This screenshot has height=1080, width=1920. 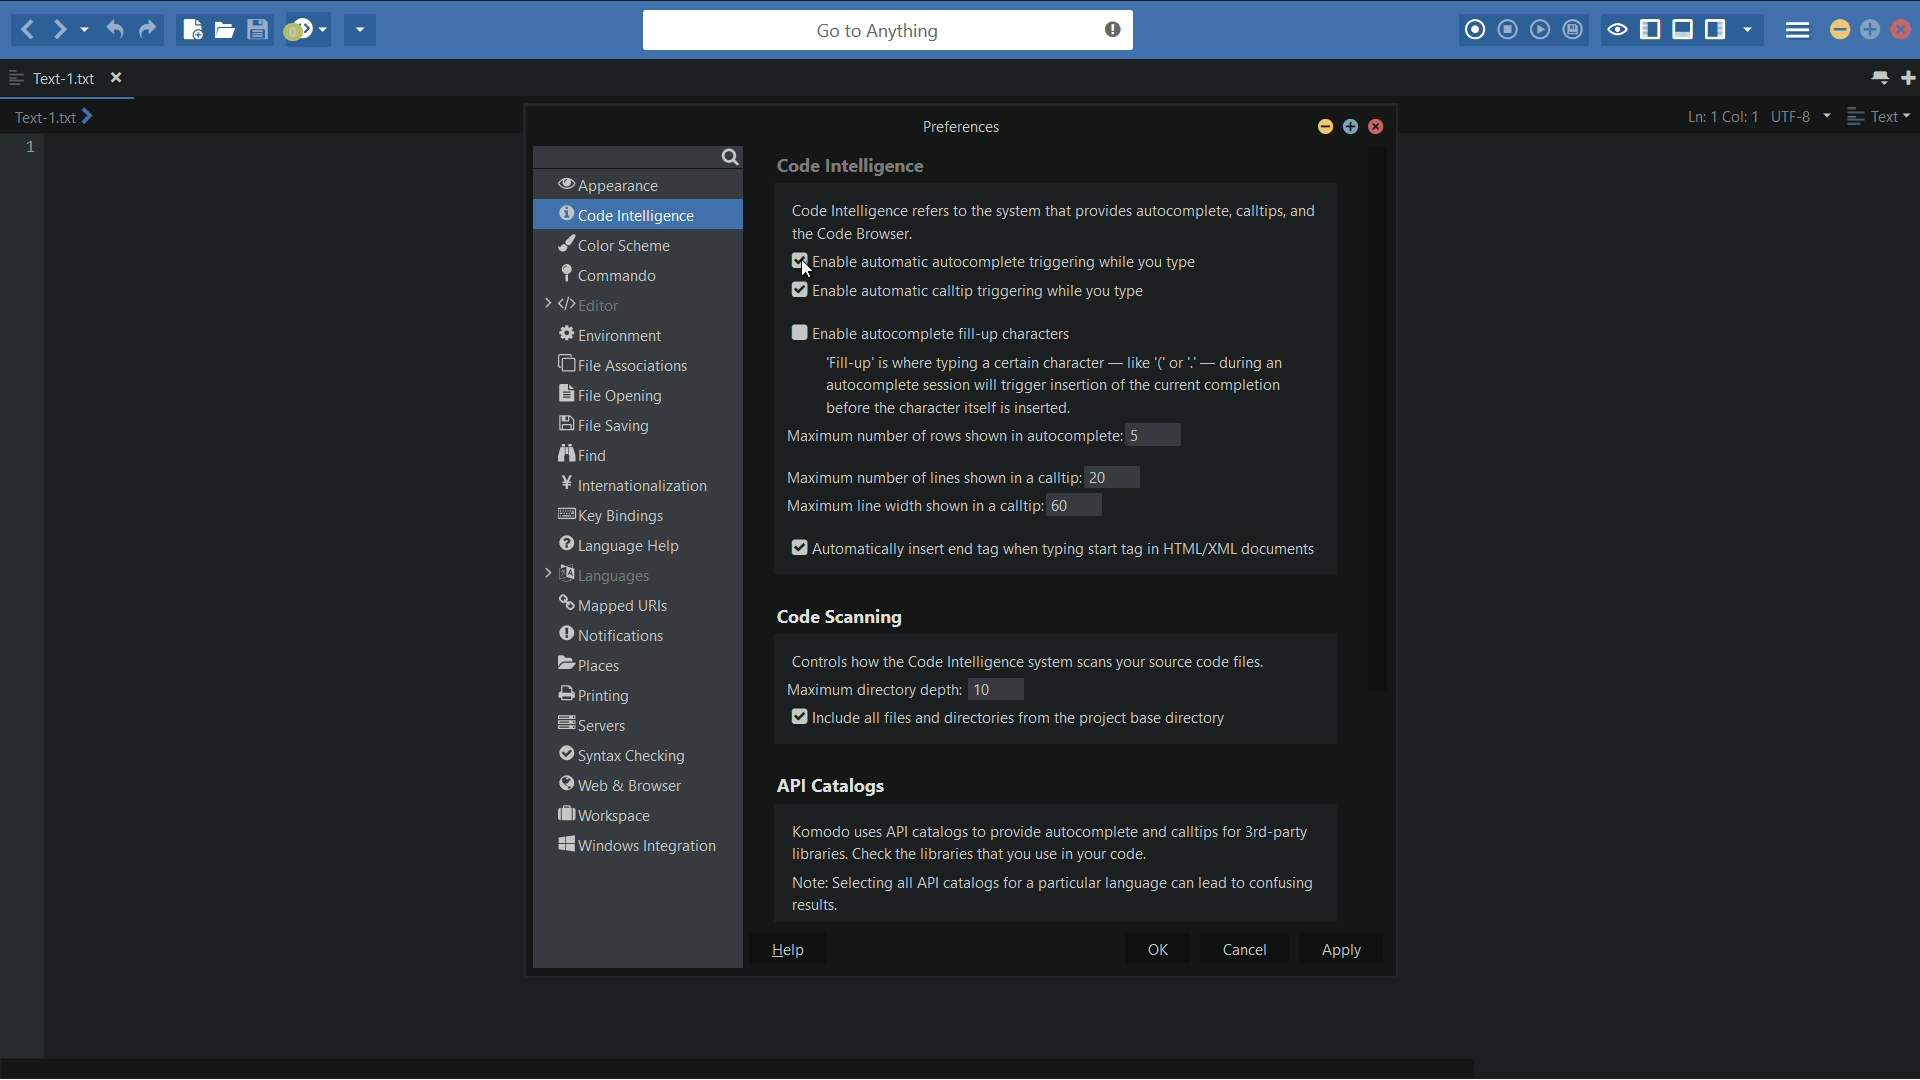 What do you see at coordinates (871, 688) in the screenshot?
I see `Maximum directory depth:` at bounding box center [871, 688].